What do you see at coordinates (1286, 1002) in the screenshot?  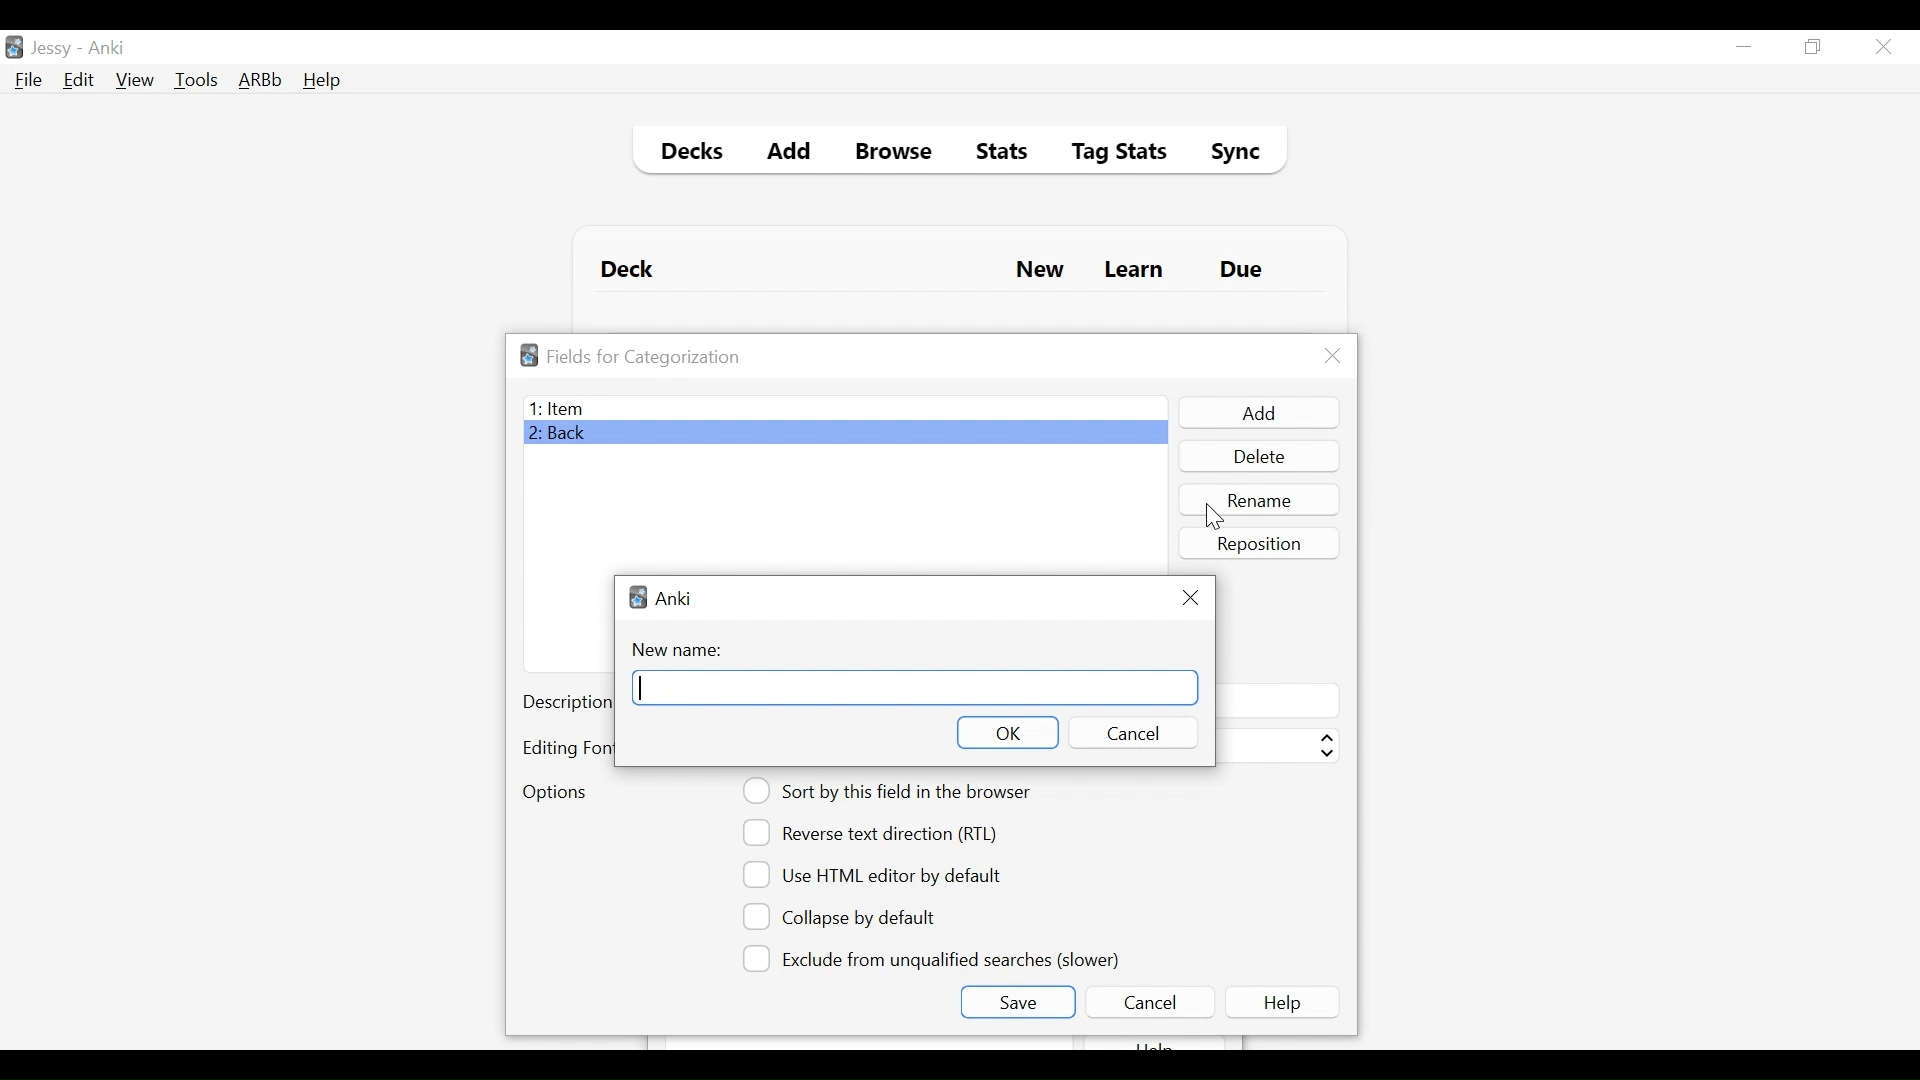 I see `Help` at bounding box center [1286, 1002].